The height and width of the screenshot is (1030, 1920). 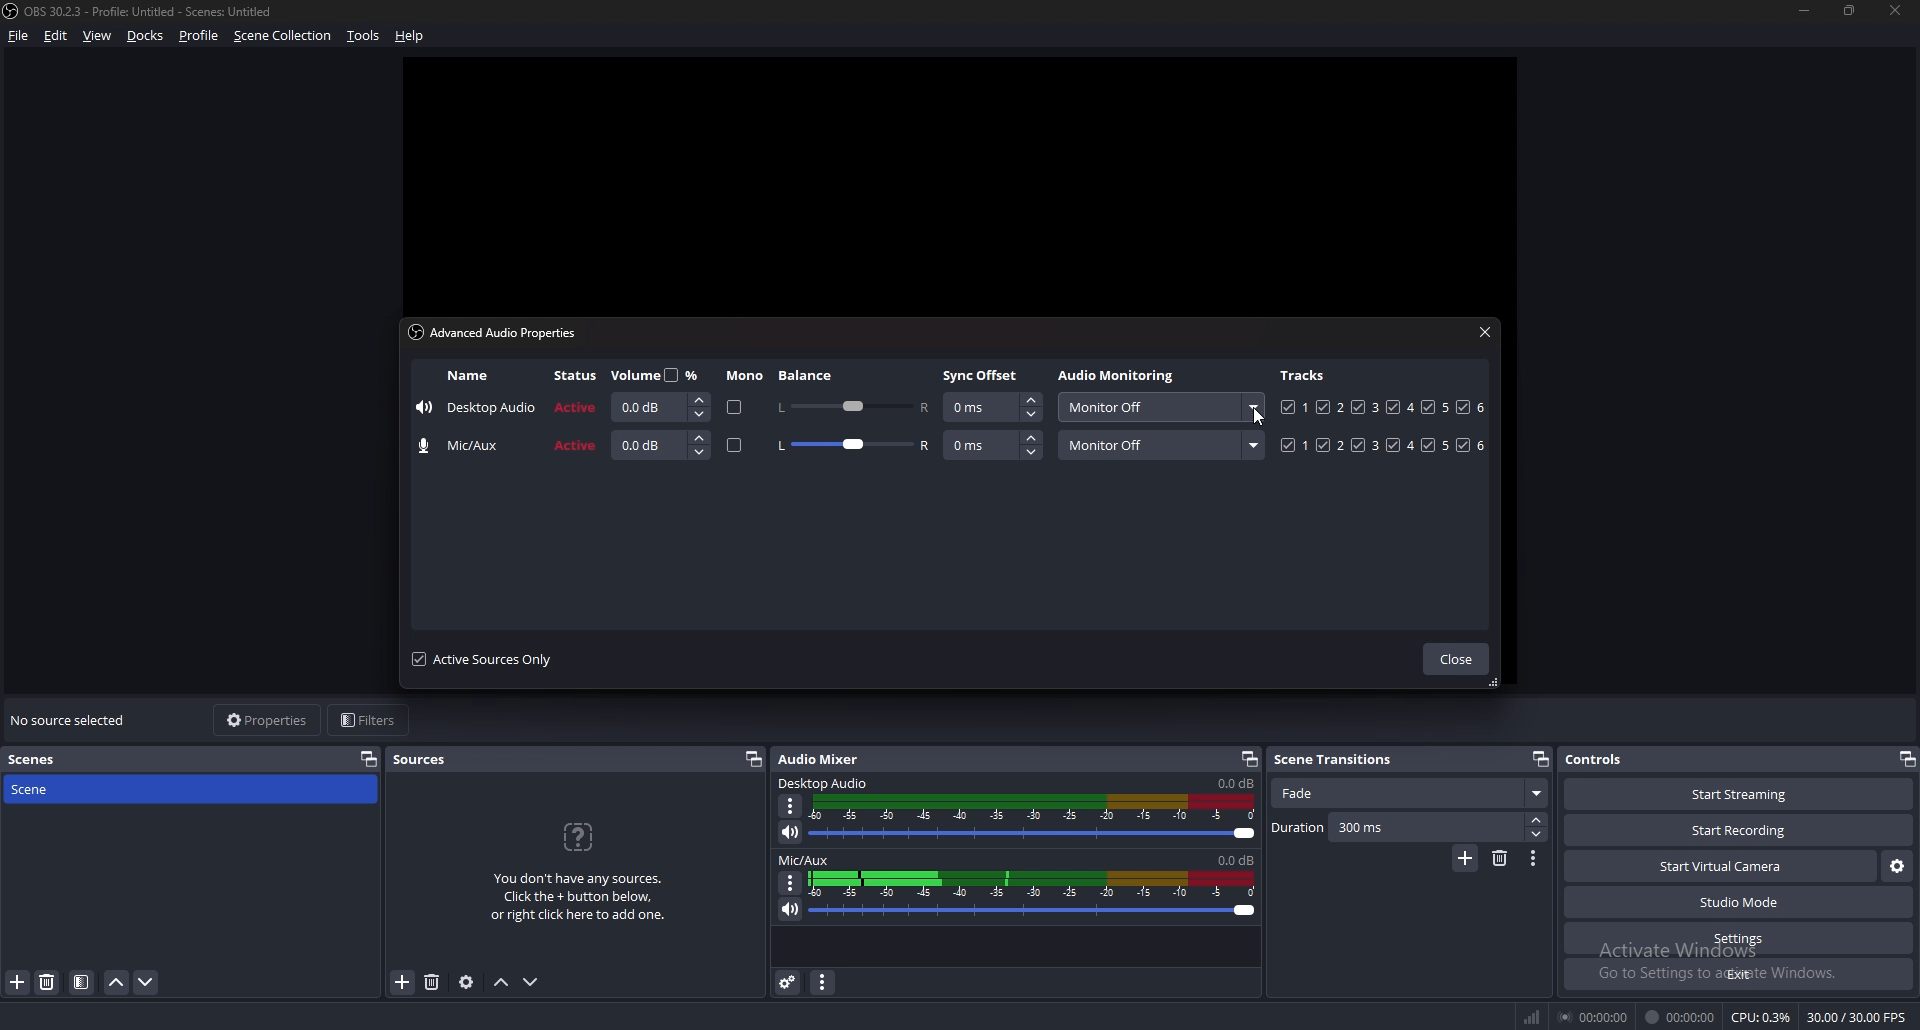 What do you see at coordinates (12, 13) in the screenshot?
I see `OBS LOGO` at bounding box center [12, 13].